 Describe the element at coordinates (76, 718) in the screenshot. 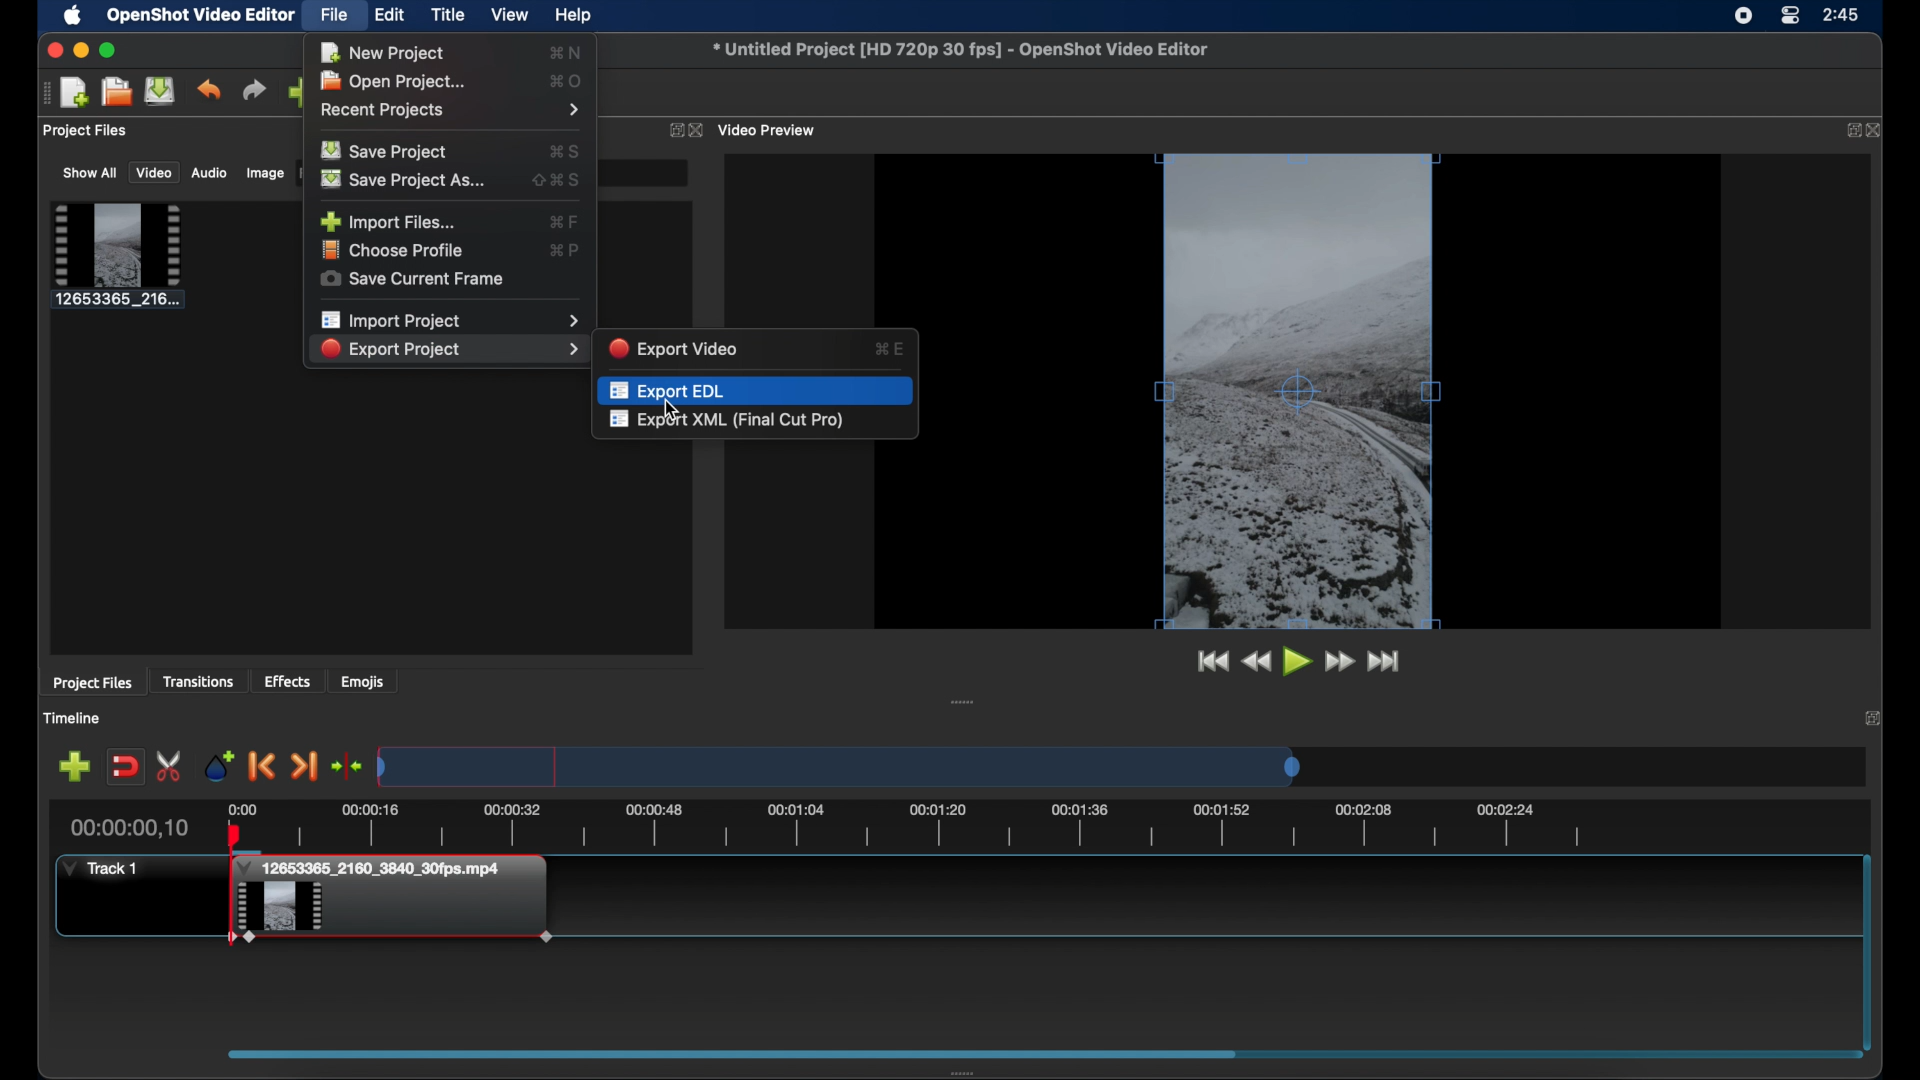

I see `timeline` at that location.